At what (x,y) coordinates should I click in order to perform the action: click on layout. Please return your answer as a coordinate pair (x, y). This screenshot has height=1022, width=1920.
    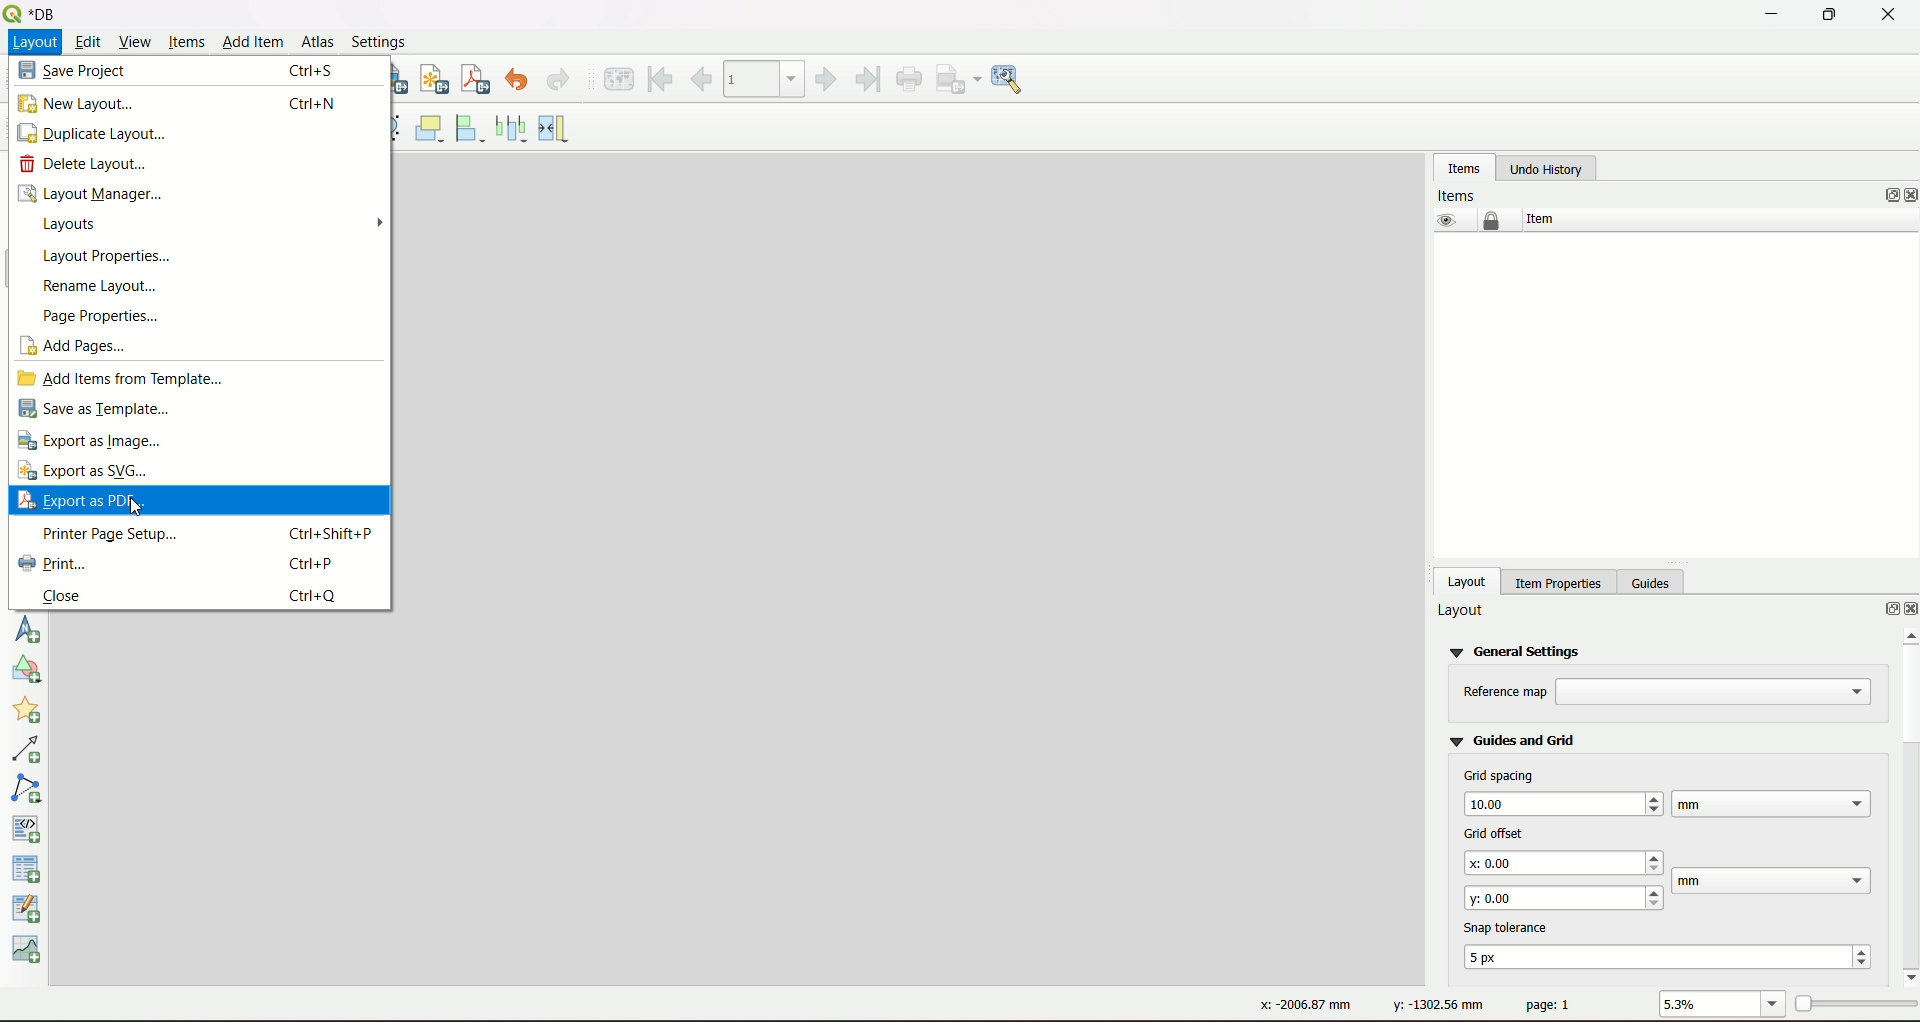
    Looking at the image, I should click on (1462, 611).